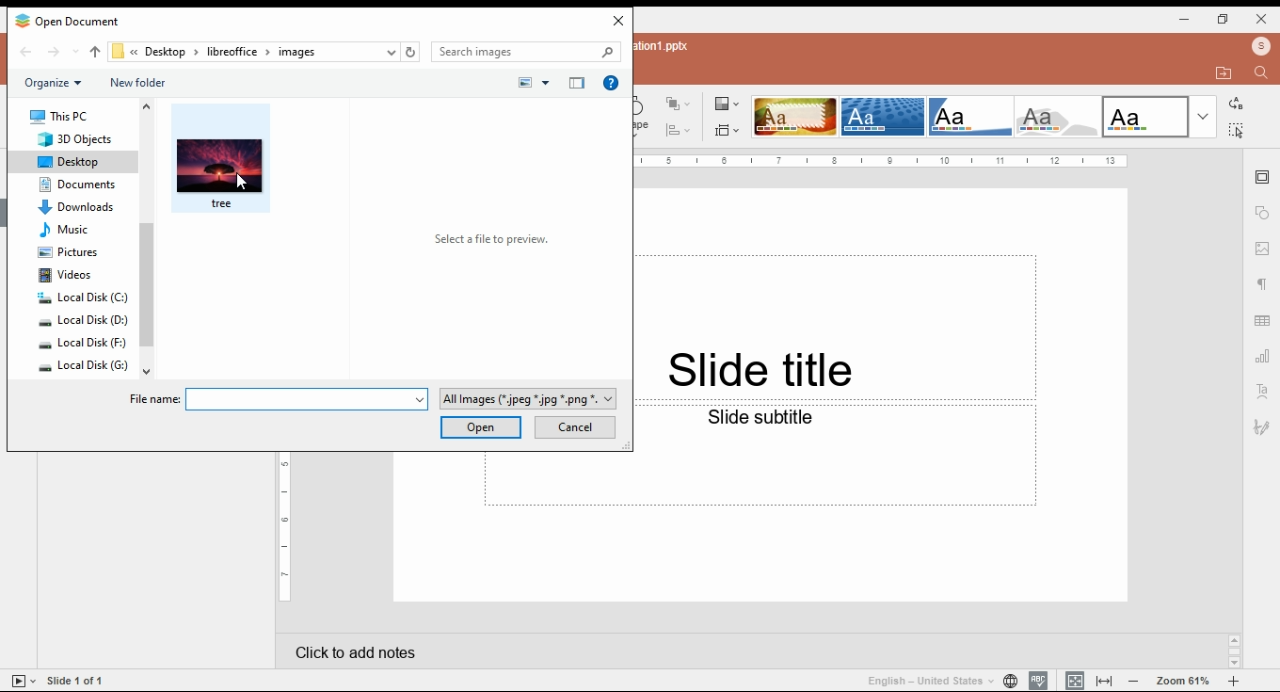 This screenshot has height=692, width=1280. I want to click on desktop, so click(71, 162).